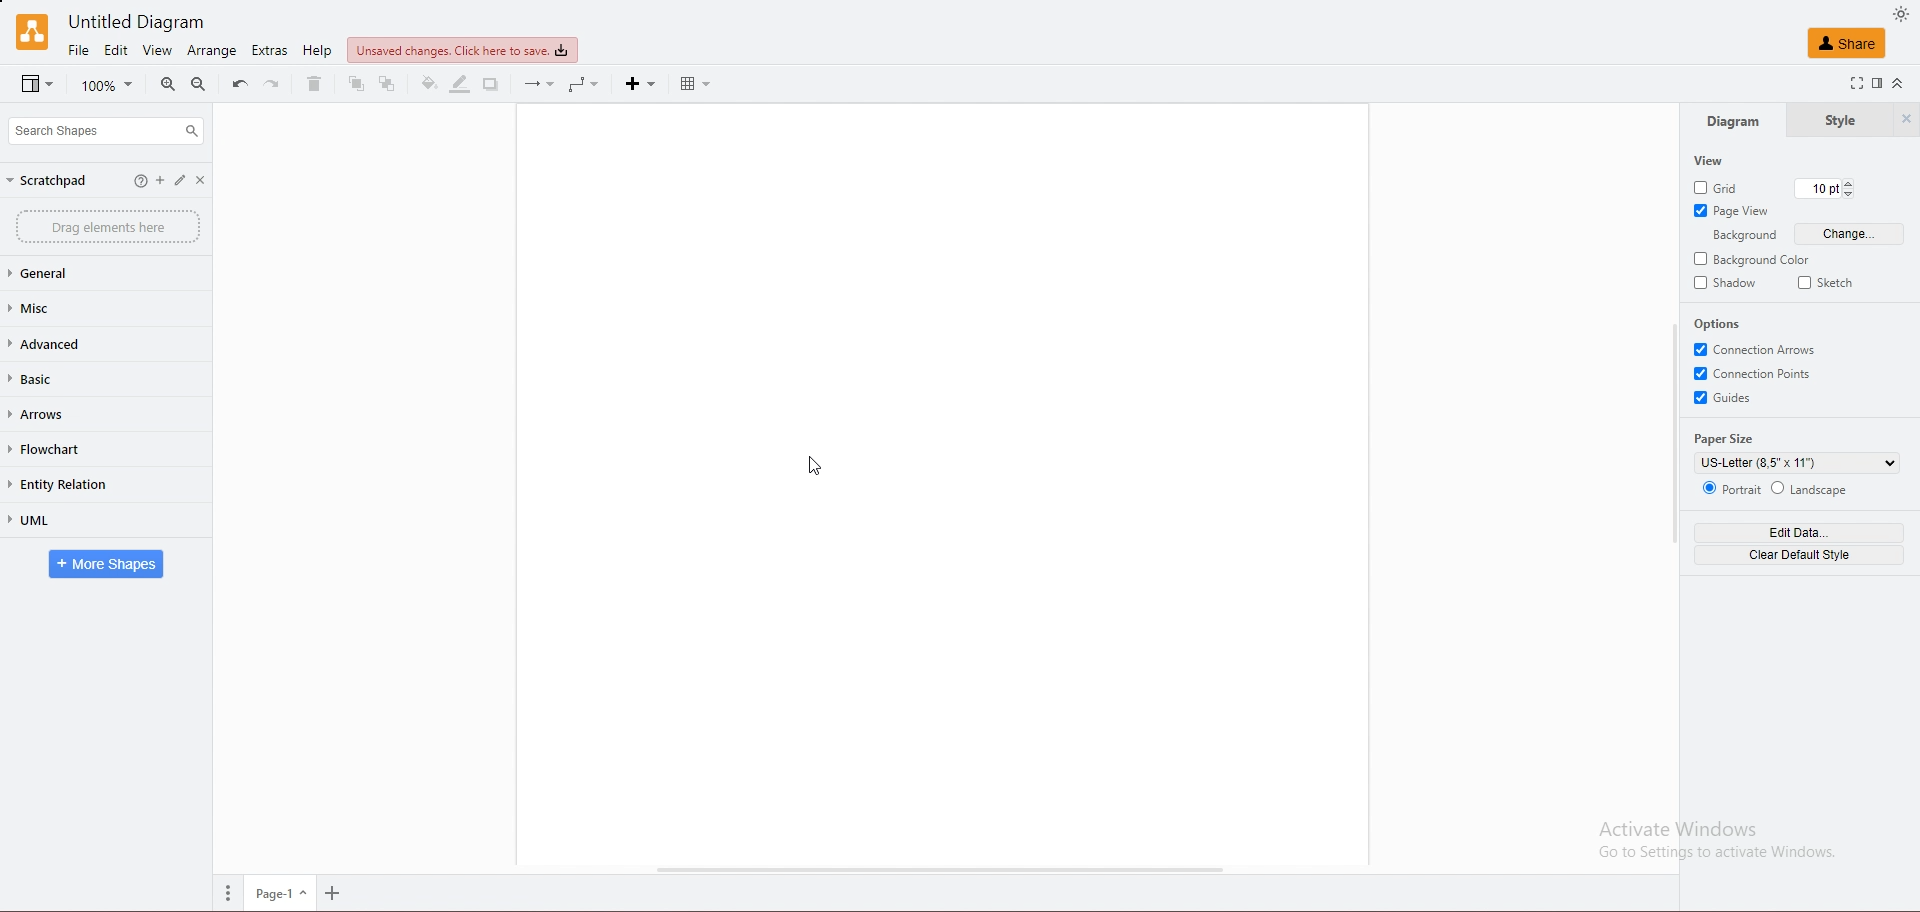 Image resolution: width=1920 pixels, height=912 pixels. I want to click on Activate Windows
Go to Settings to activate Windows., so click(1711, 842).